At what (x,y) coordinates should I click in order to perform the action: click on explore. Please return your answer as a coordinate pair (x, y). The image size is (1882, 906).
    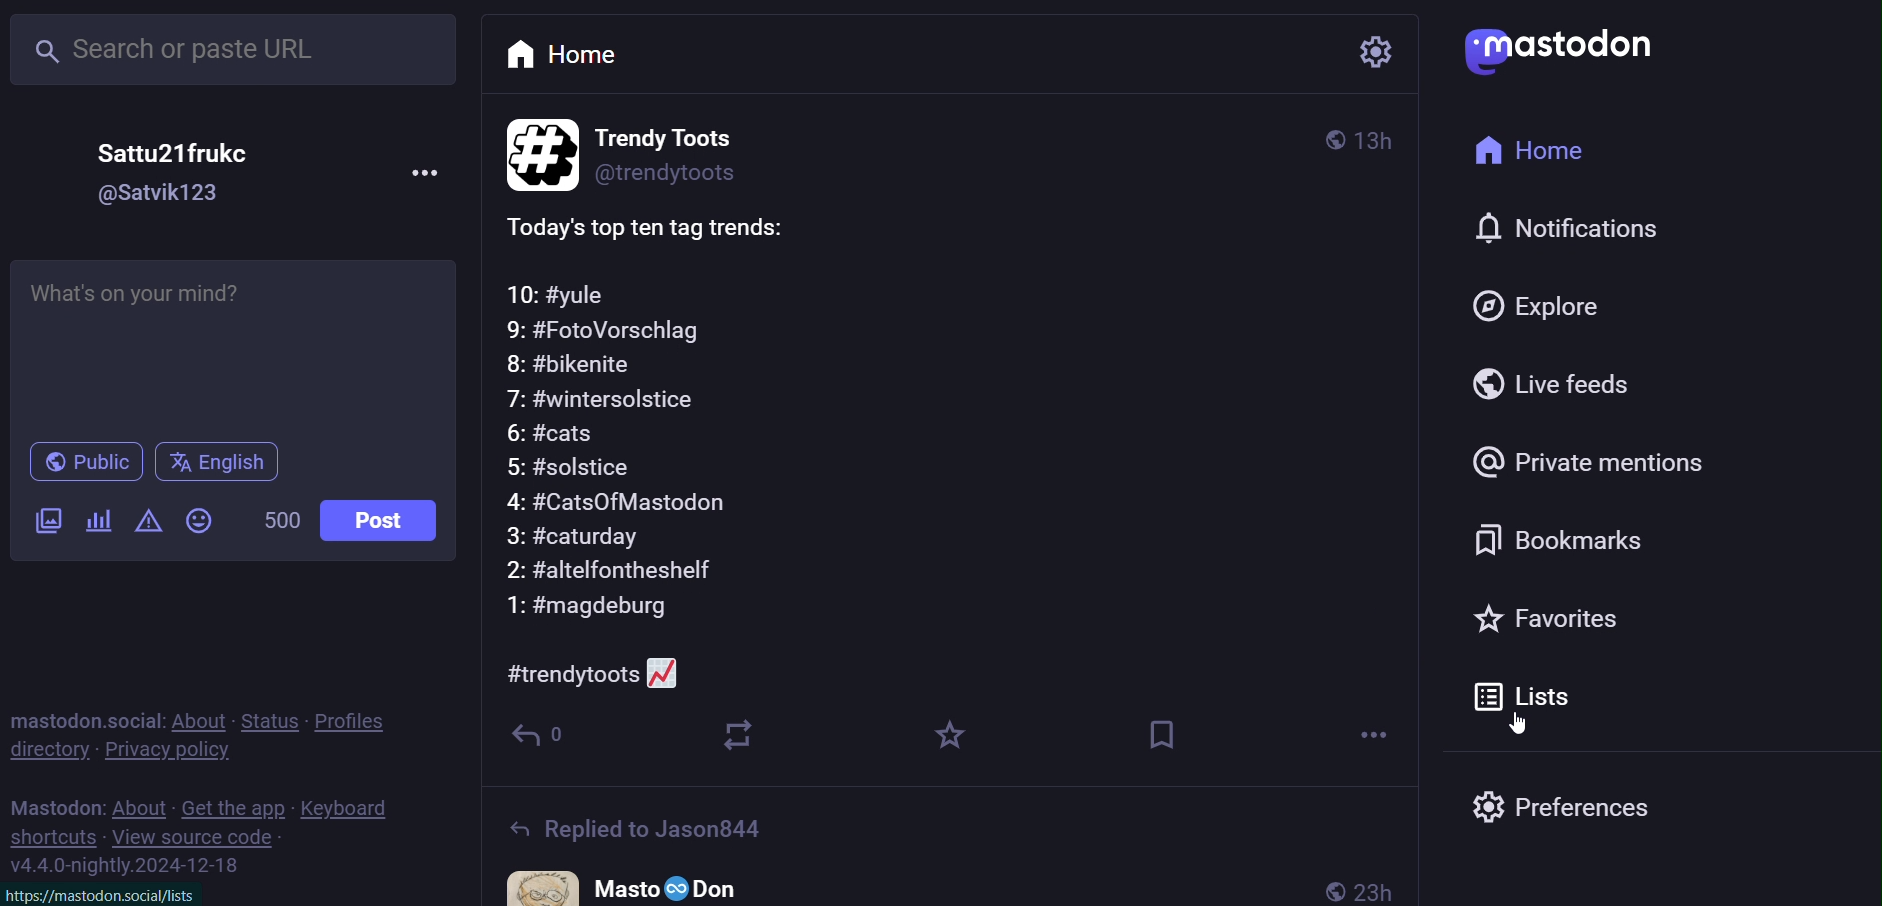
    Looking at the image, I should click on (1534, 305).